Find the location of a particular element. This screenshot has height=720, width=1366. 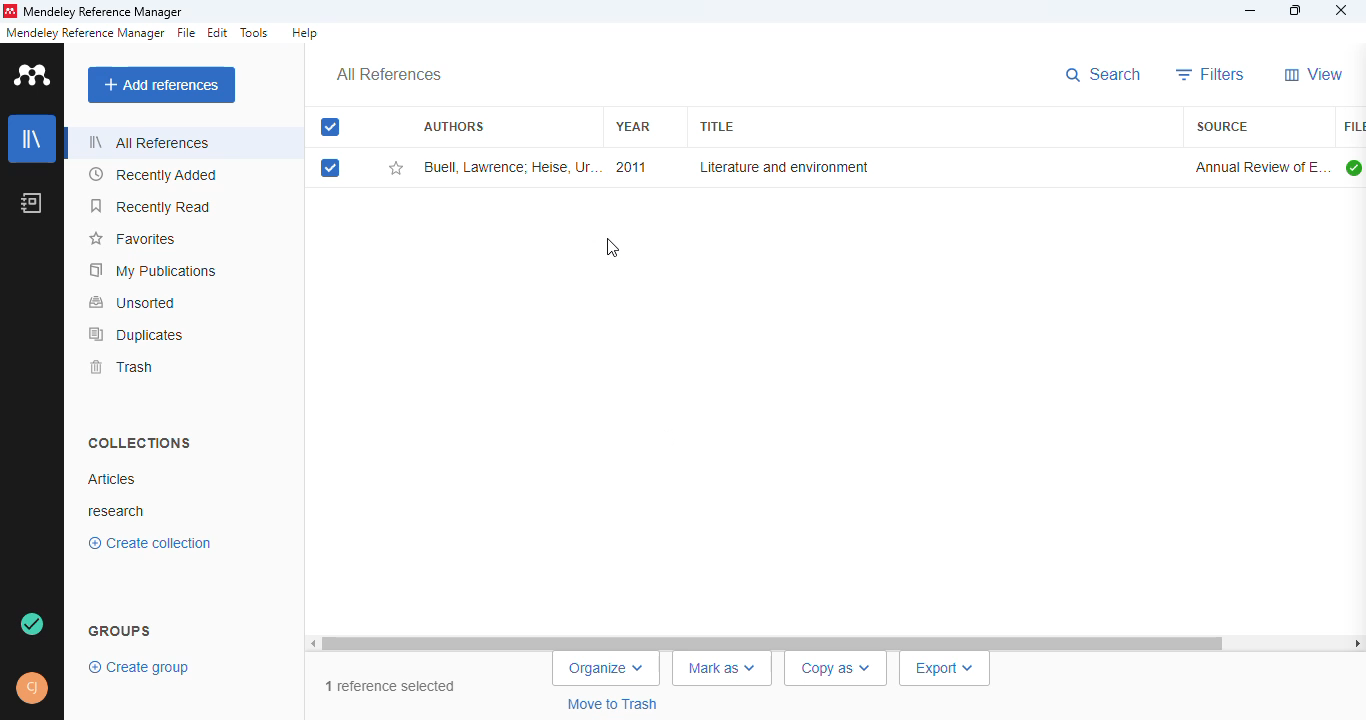

favorites is located at coordinates (135, 239).